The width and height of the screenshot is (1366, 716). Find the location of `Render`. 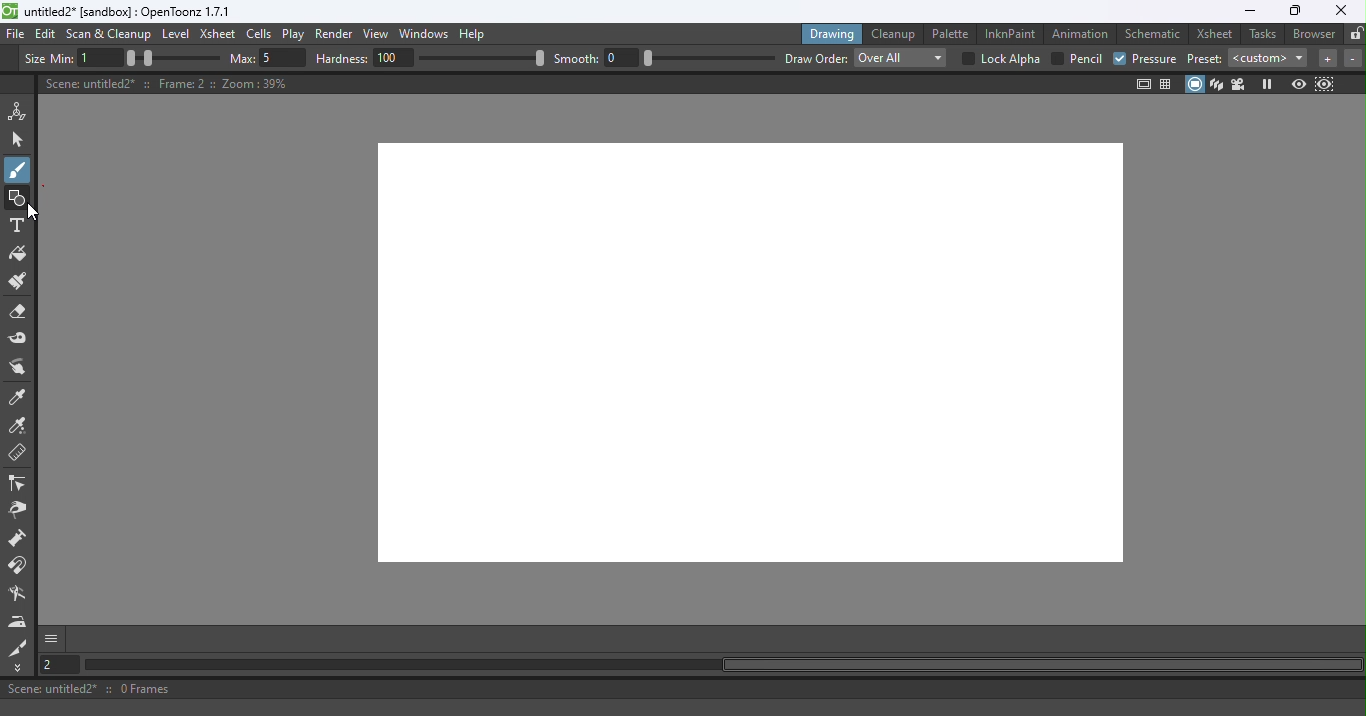

Render is located at coordinates (337, 35).